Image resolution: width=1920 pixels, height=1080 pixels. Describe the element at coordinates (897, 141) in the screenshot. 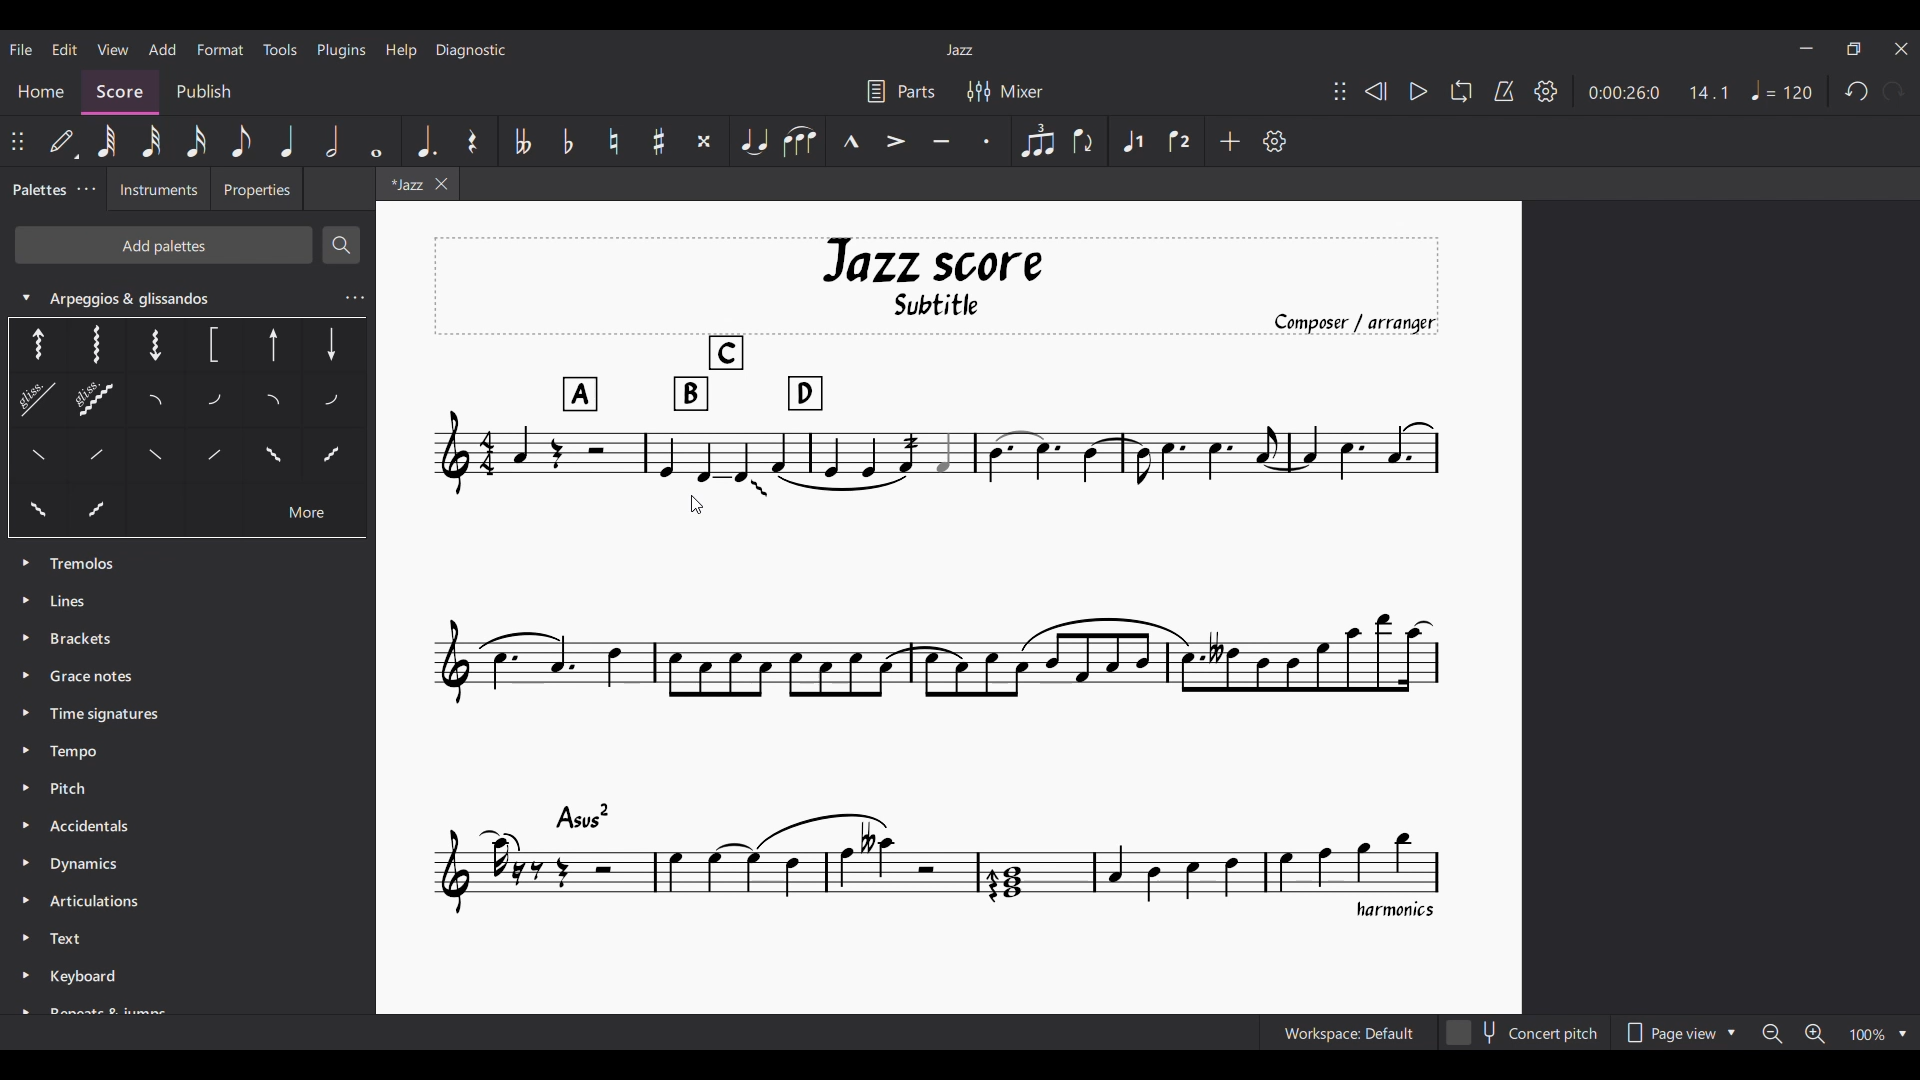

I see `Accent` at that location.